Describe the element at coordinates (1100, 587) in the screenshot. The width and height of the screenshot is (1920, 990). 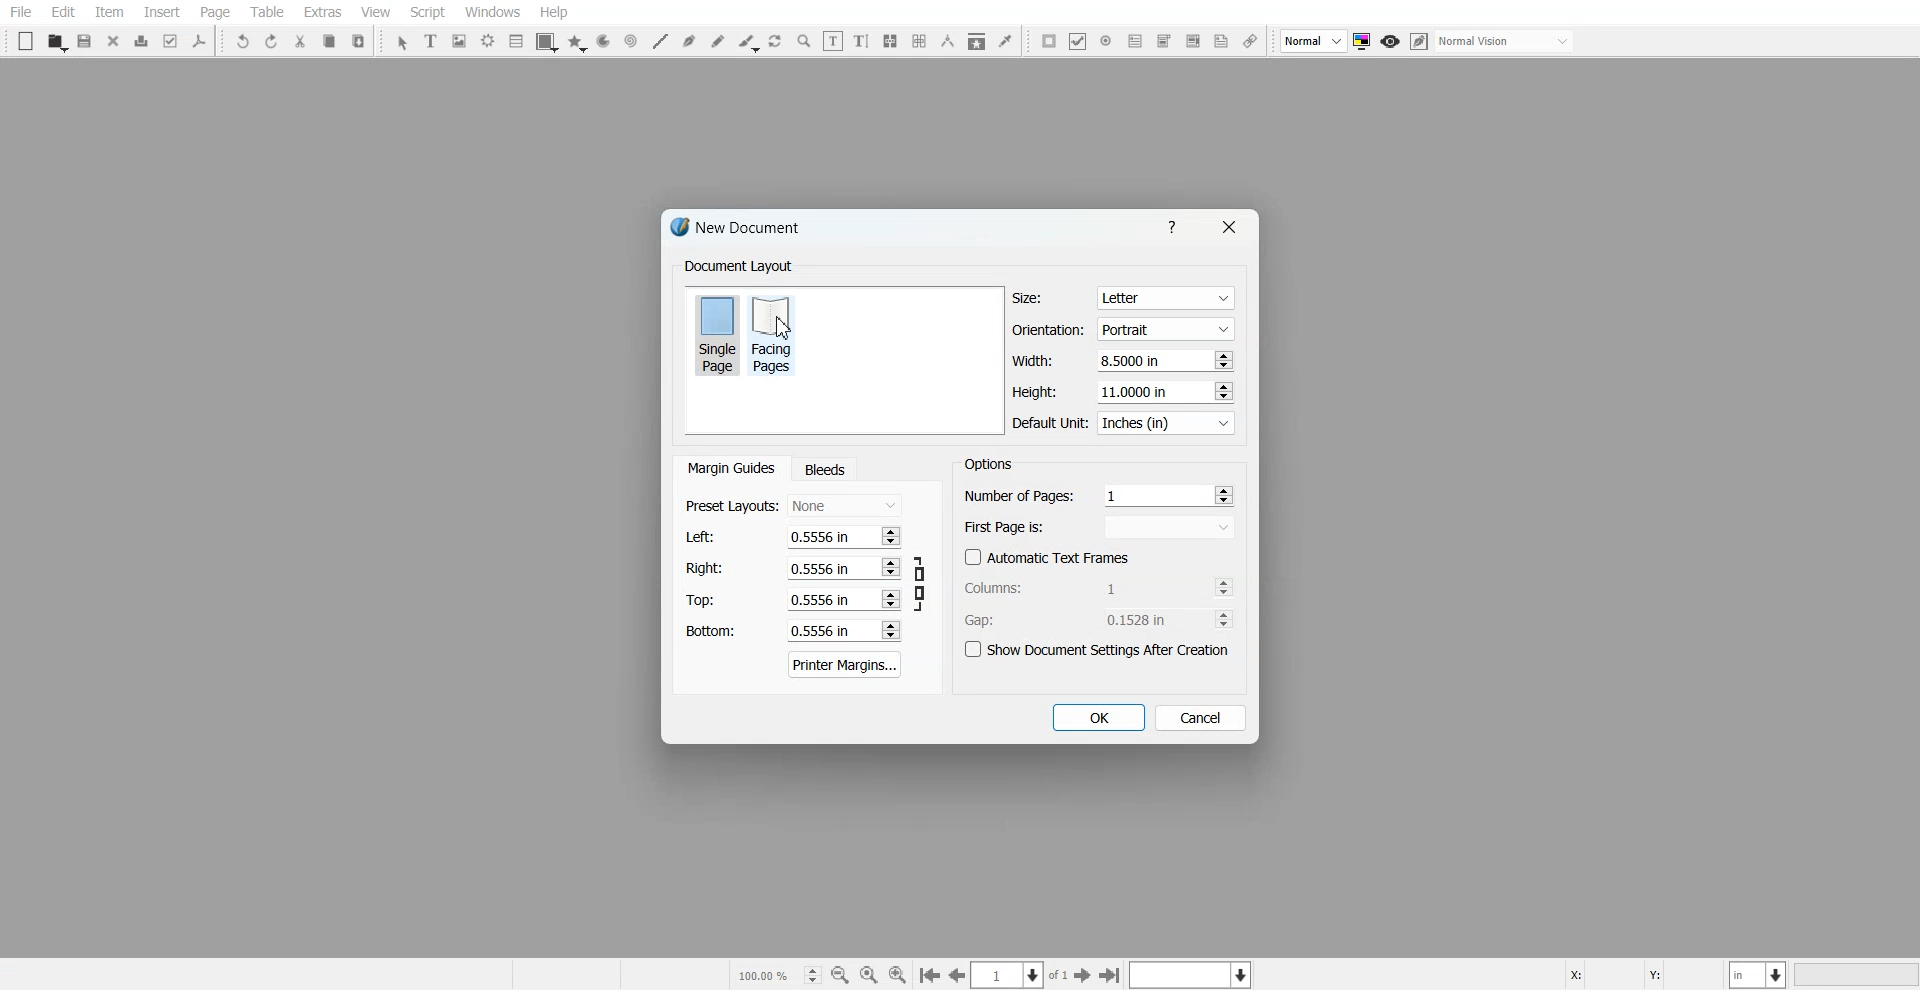
I see `Column adjuster` at that location.